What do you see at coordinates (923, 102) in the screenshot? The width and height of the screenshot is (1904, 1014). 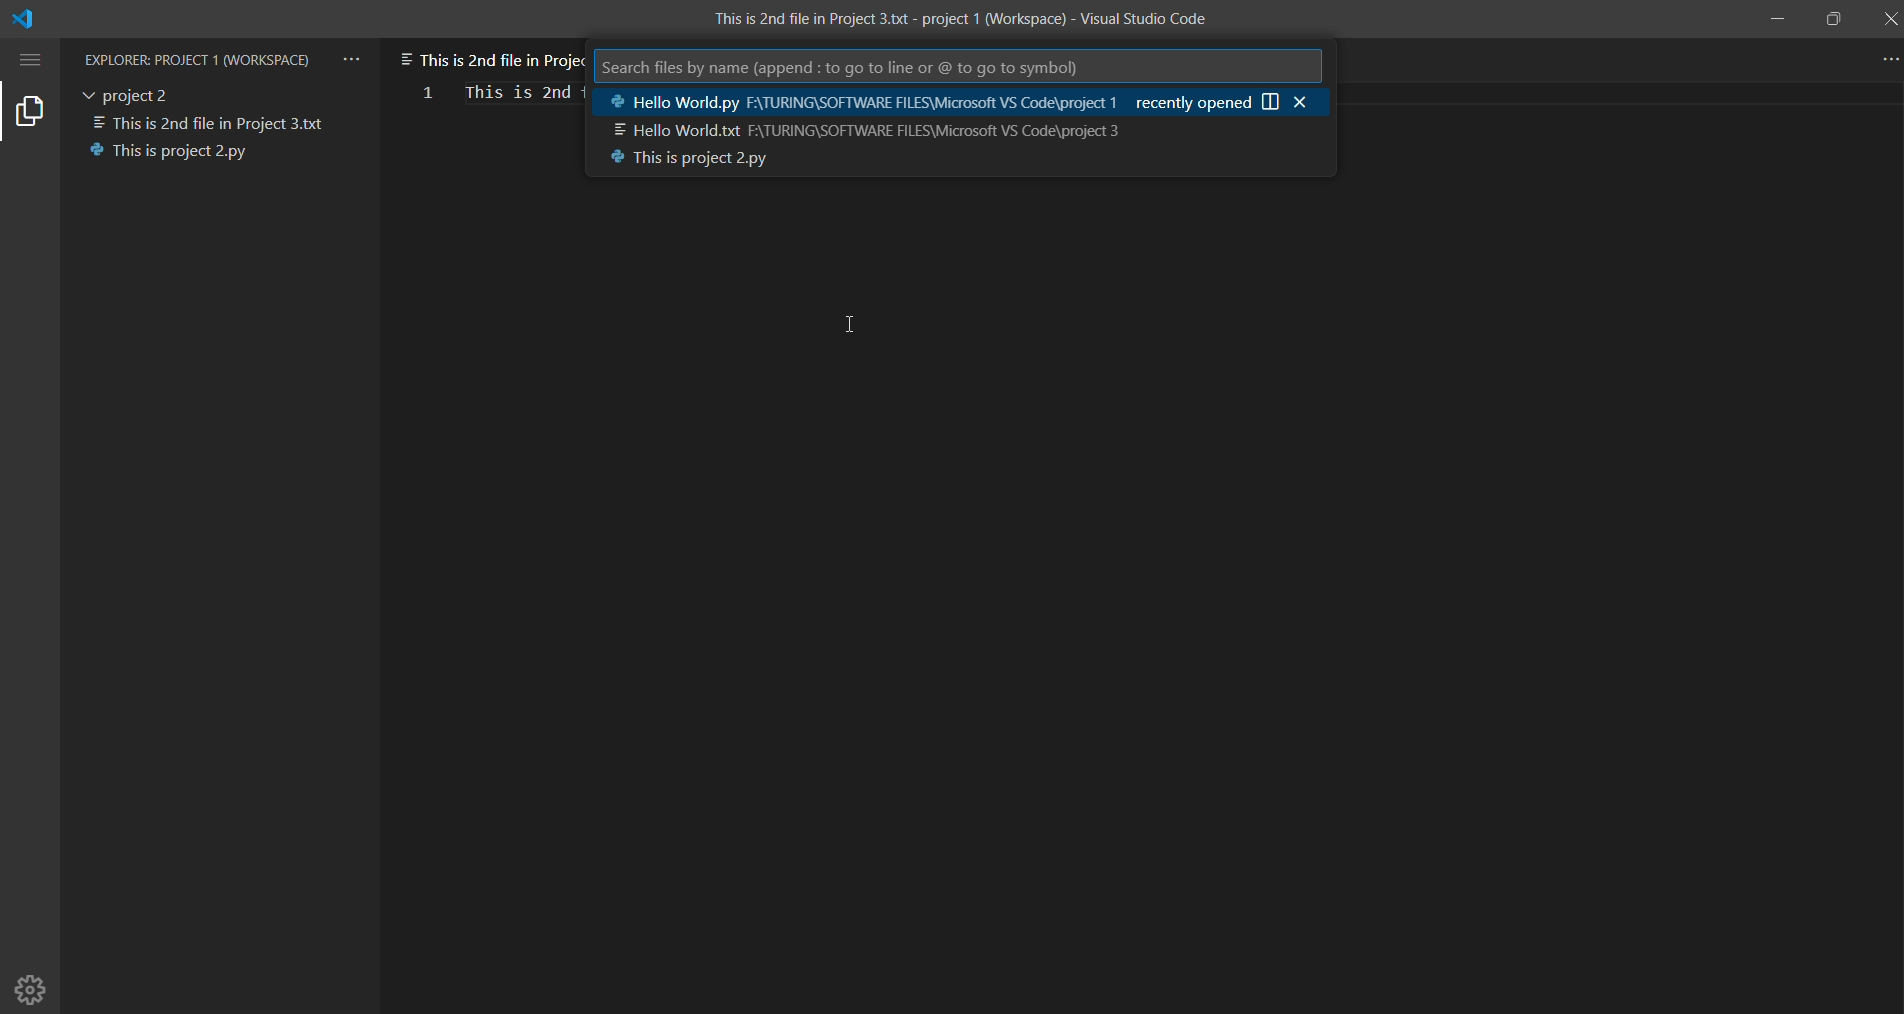 I see `Hello World.ovy FATURING\SOFTWARE FILES\Microsoft VS Code\proiect 1 recently opened` at bounding box center [923, 102].